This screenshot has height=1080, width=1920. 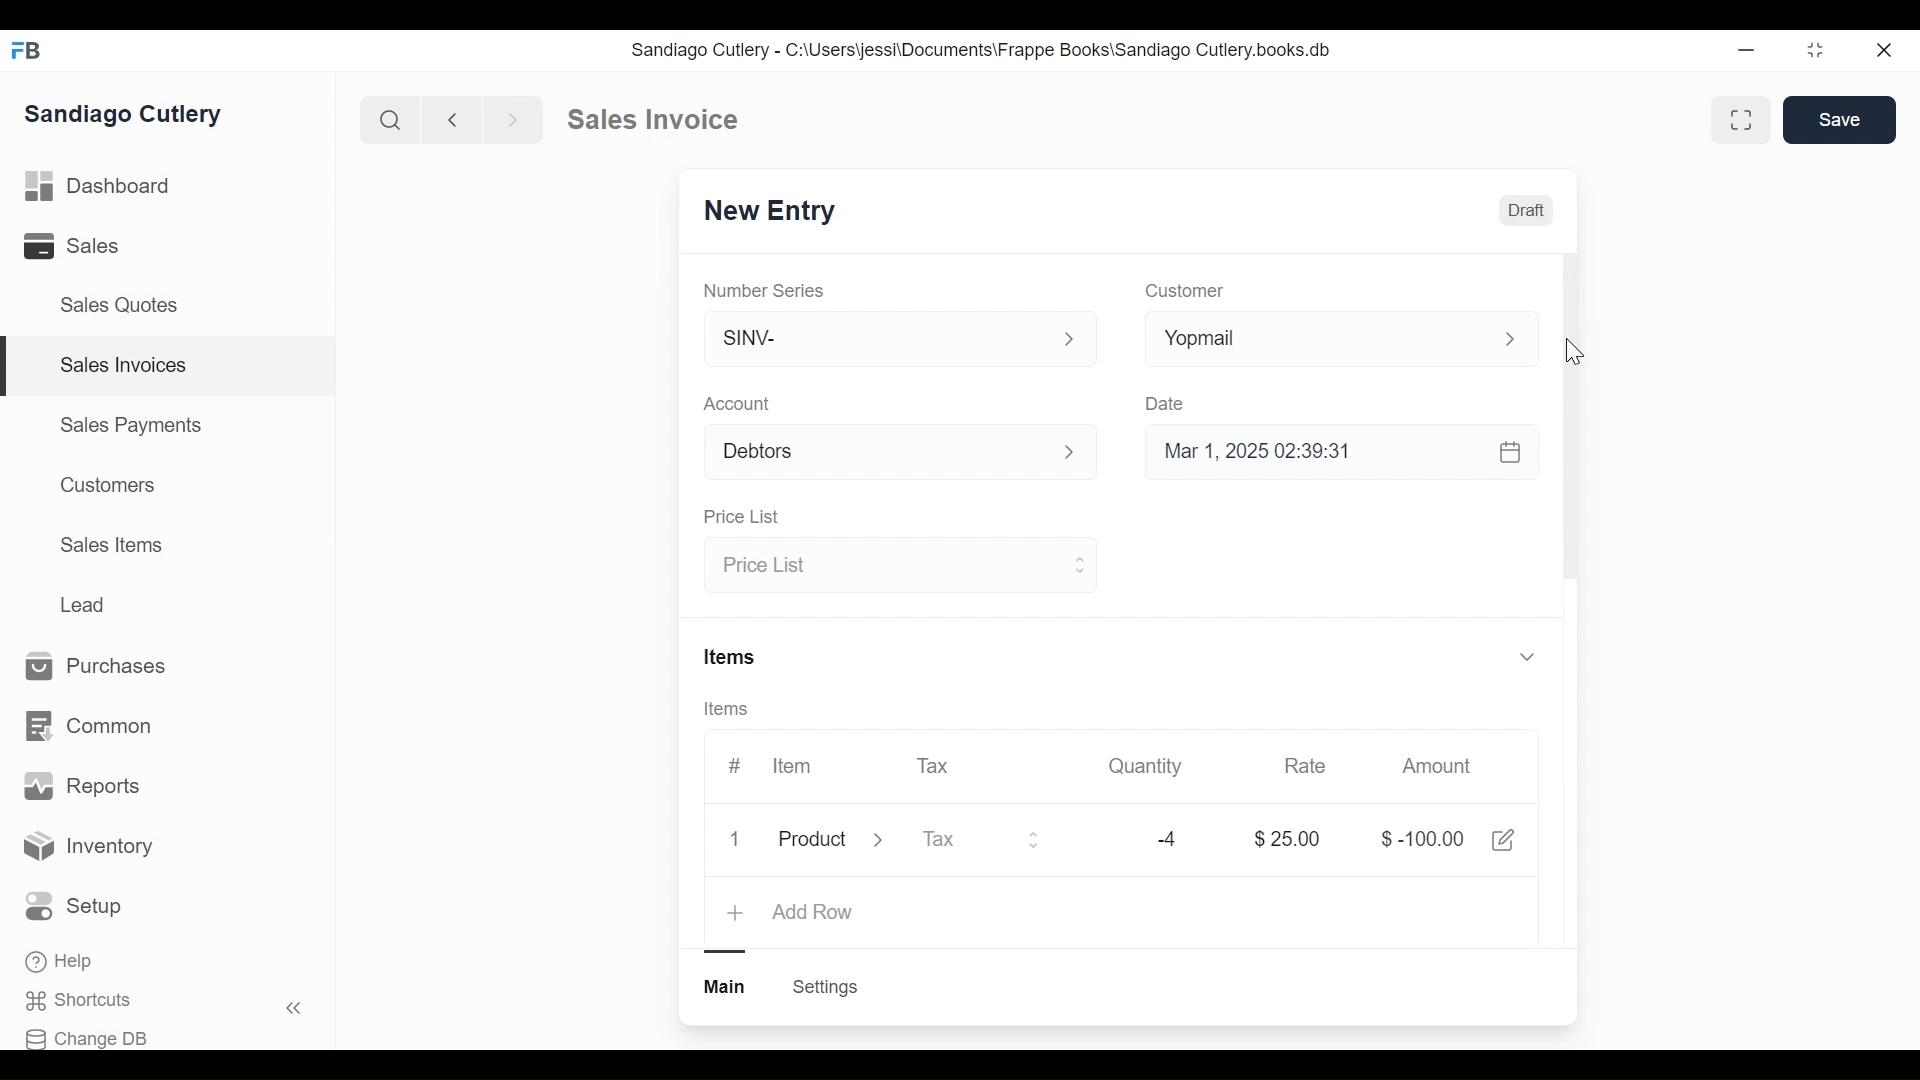 I want to click on Customer, so click(x=1188, y=289).